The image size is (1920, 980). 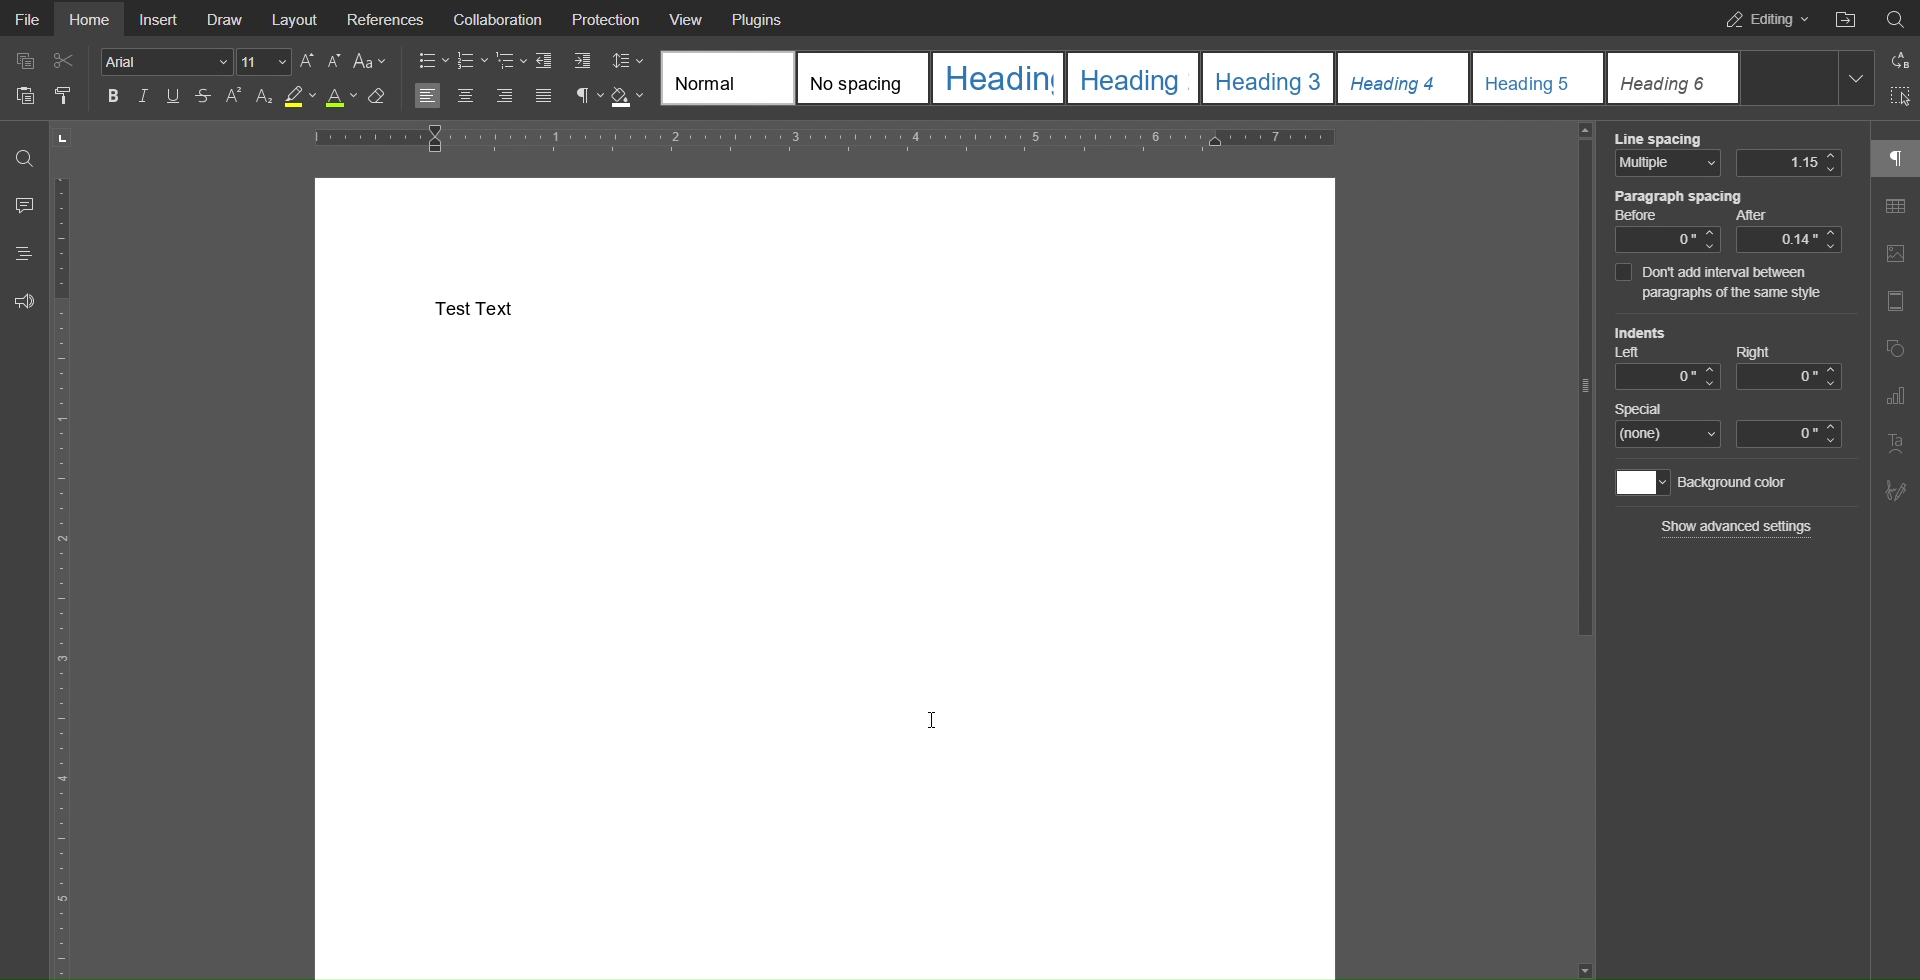 What do you see at coordinates (24, 157) in the screenshot?
I see `Search` at bounding box center [24, 157].